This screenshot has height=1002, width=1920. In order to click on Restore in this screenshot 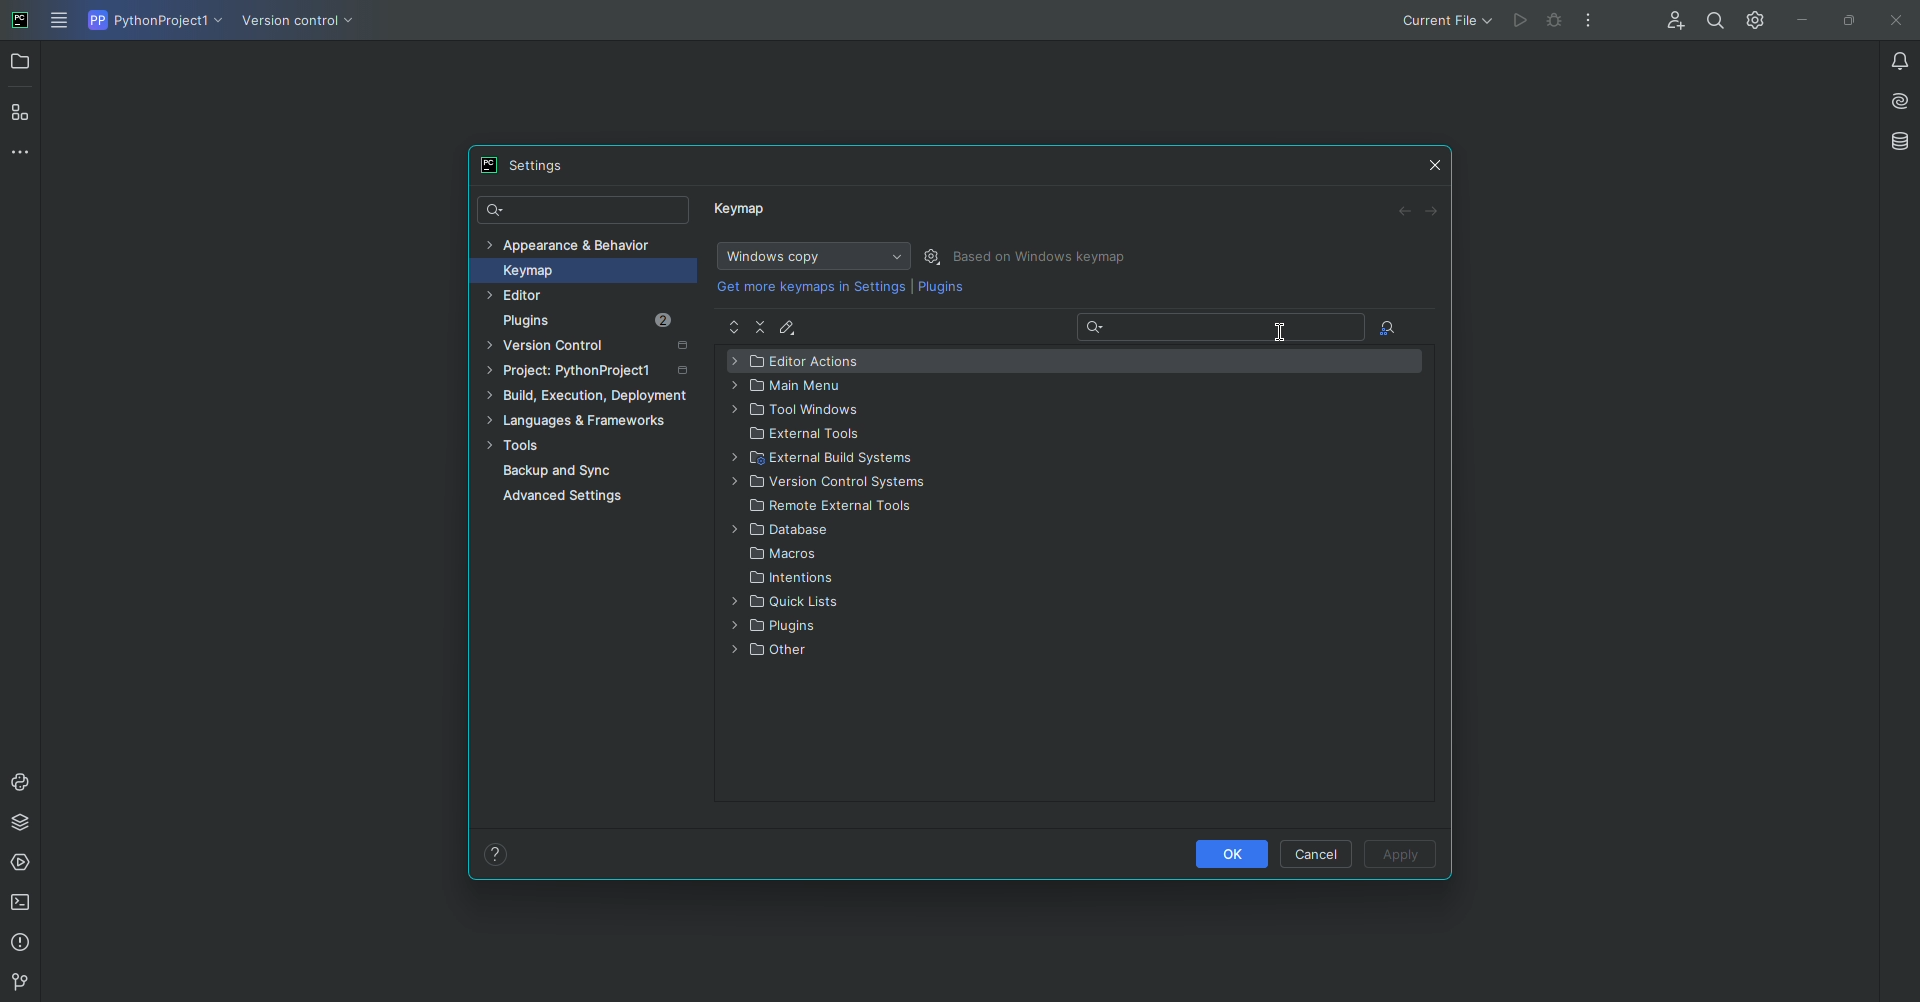, I will do `click(1844, 19)`.